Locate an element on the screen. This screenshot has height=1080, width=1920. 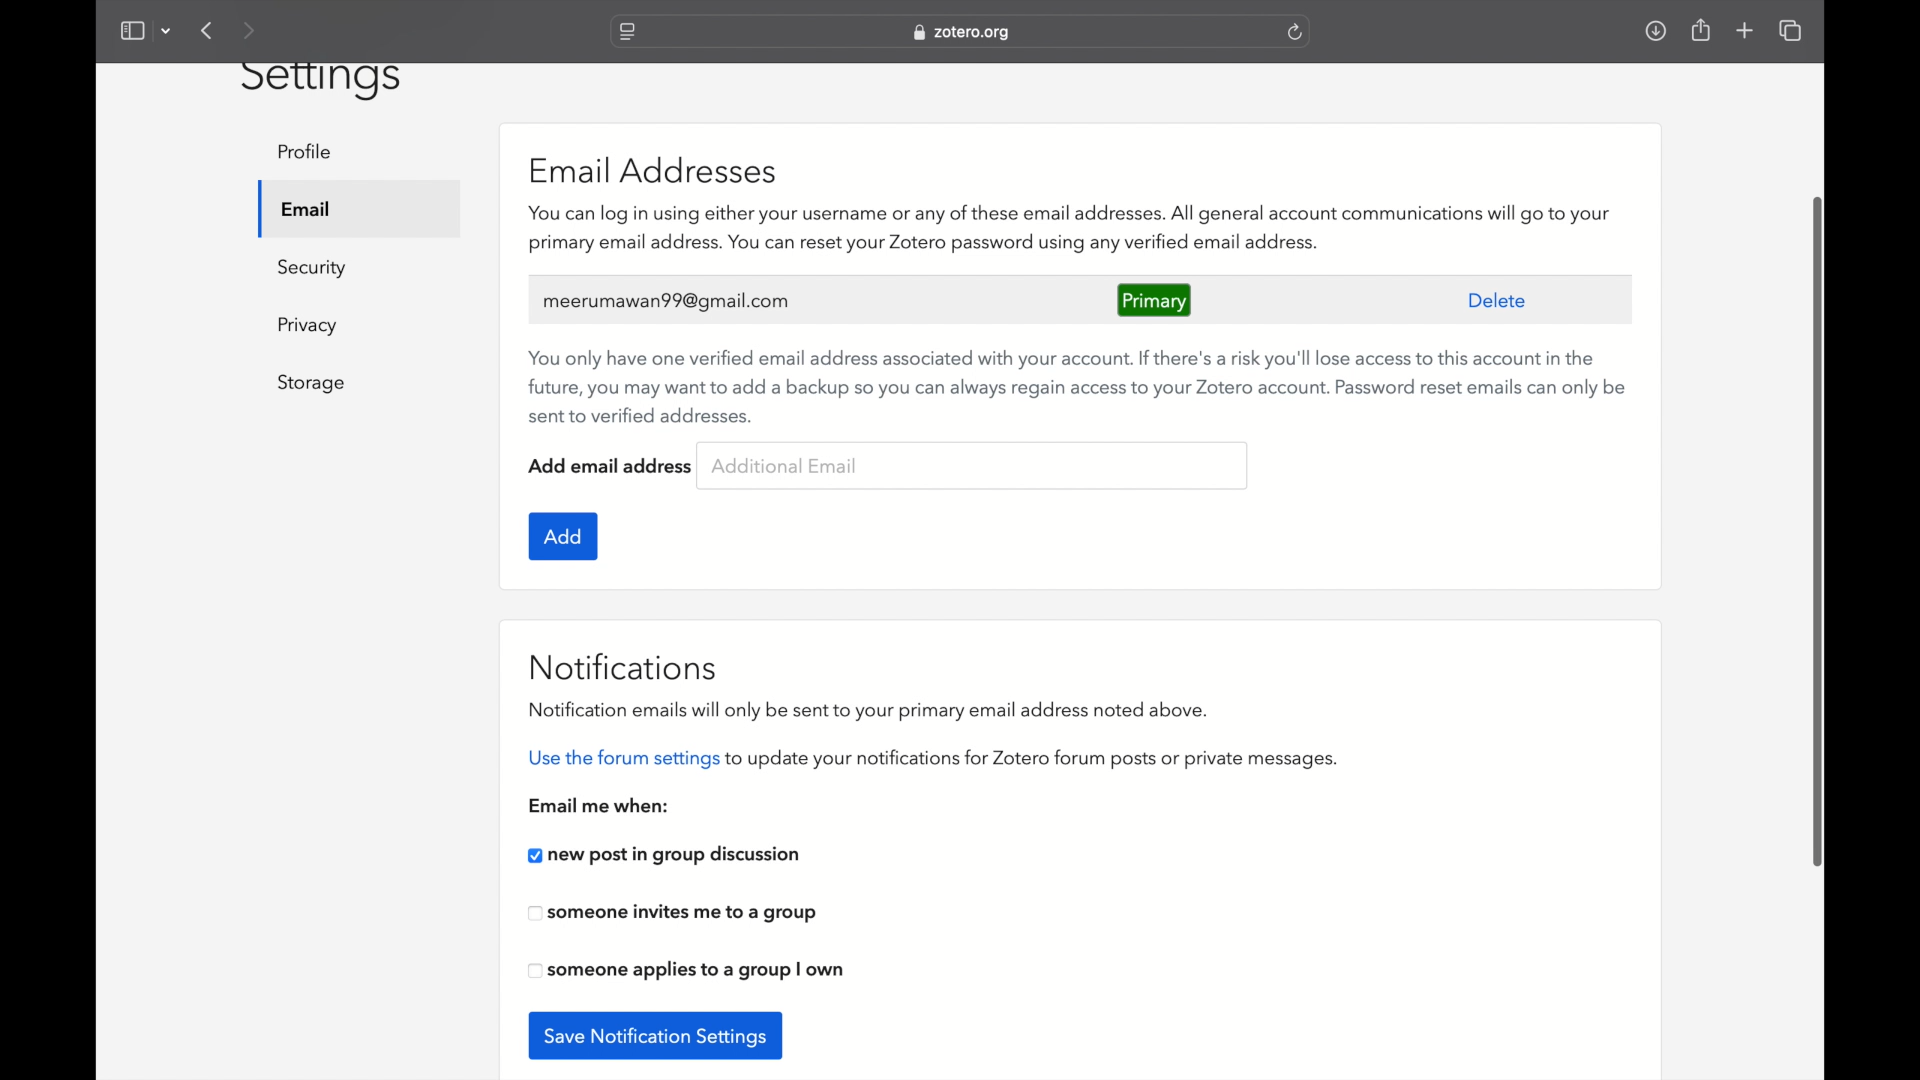
email me when: is located at coordinates (596, 806).